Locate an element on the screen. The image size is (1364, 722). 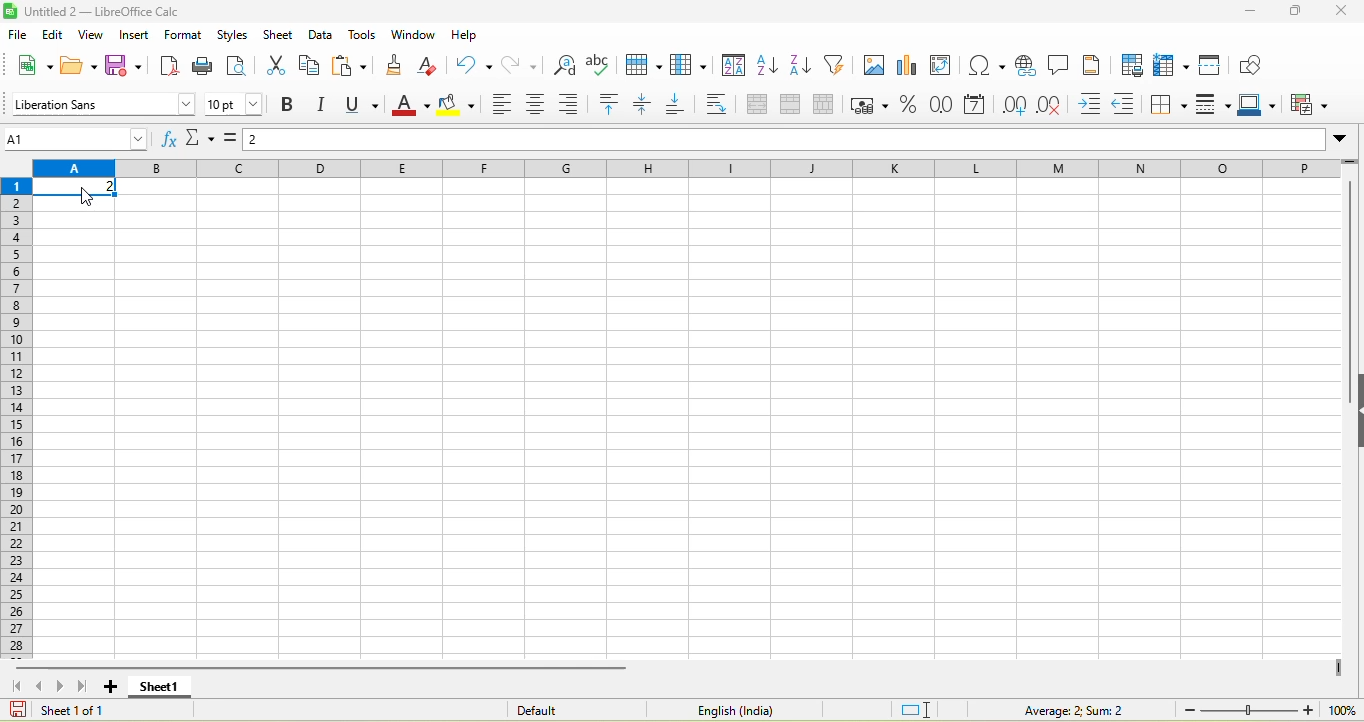
window is located at coordinates (411, 36).